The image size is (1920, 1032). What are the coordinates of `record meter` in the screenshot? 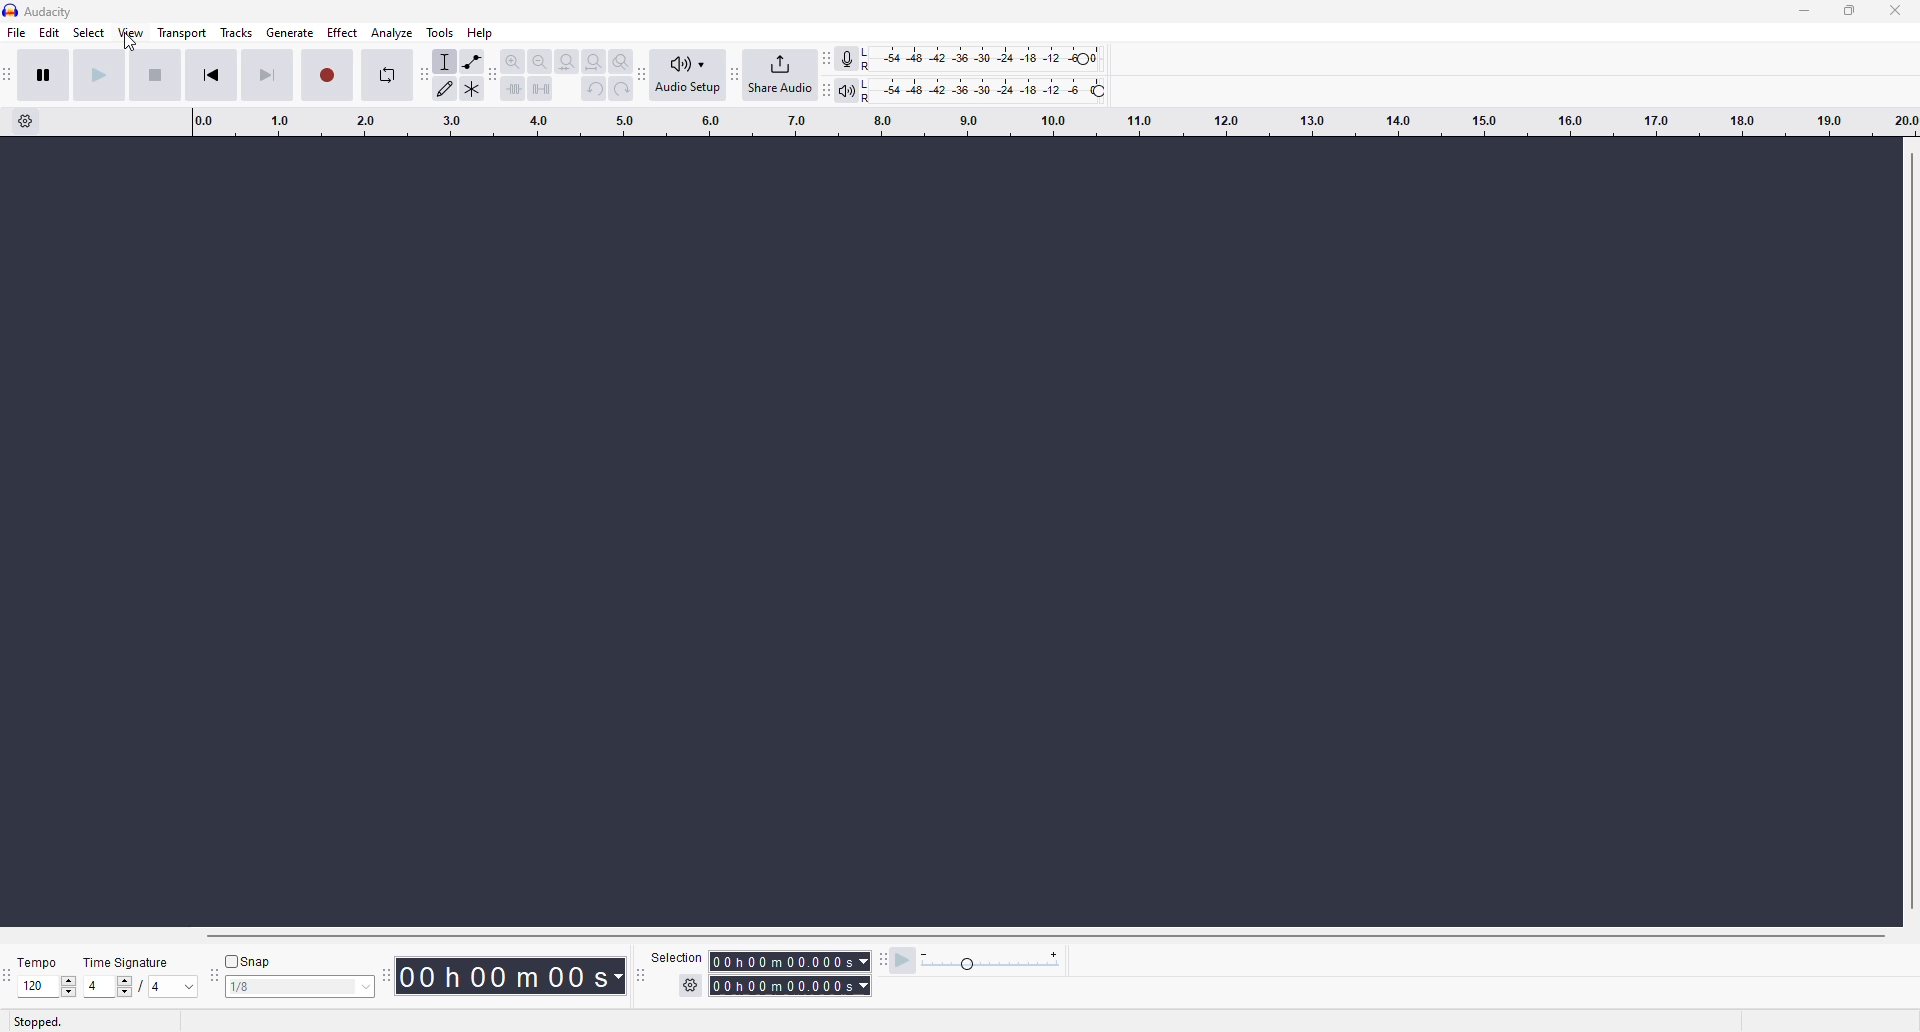 It's located at (850, 59).